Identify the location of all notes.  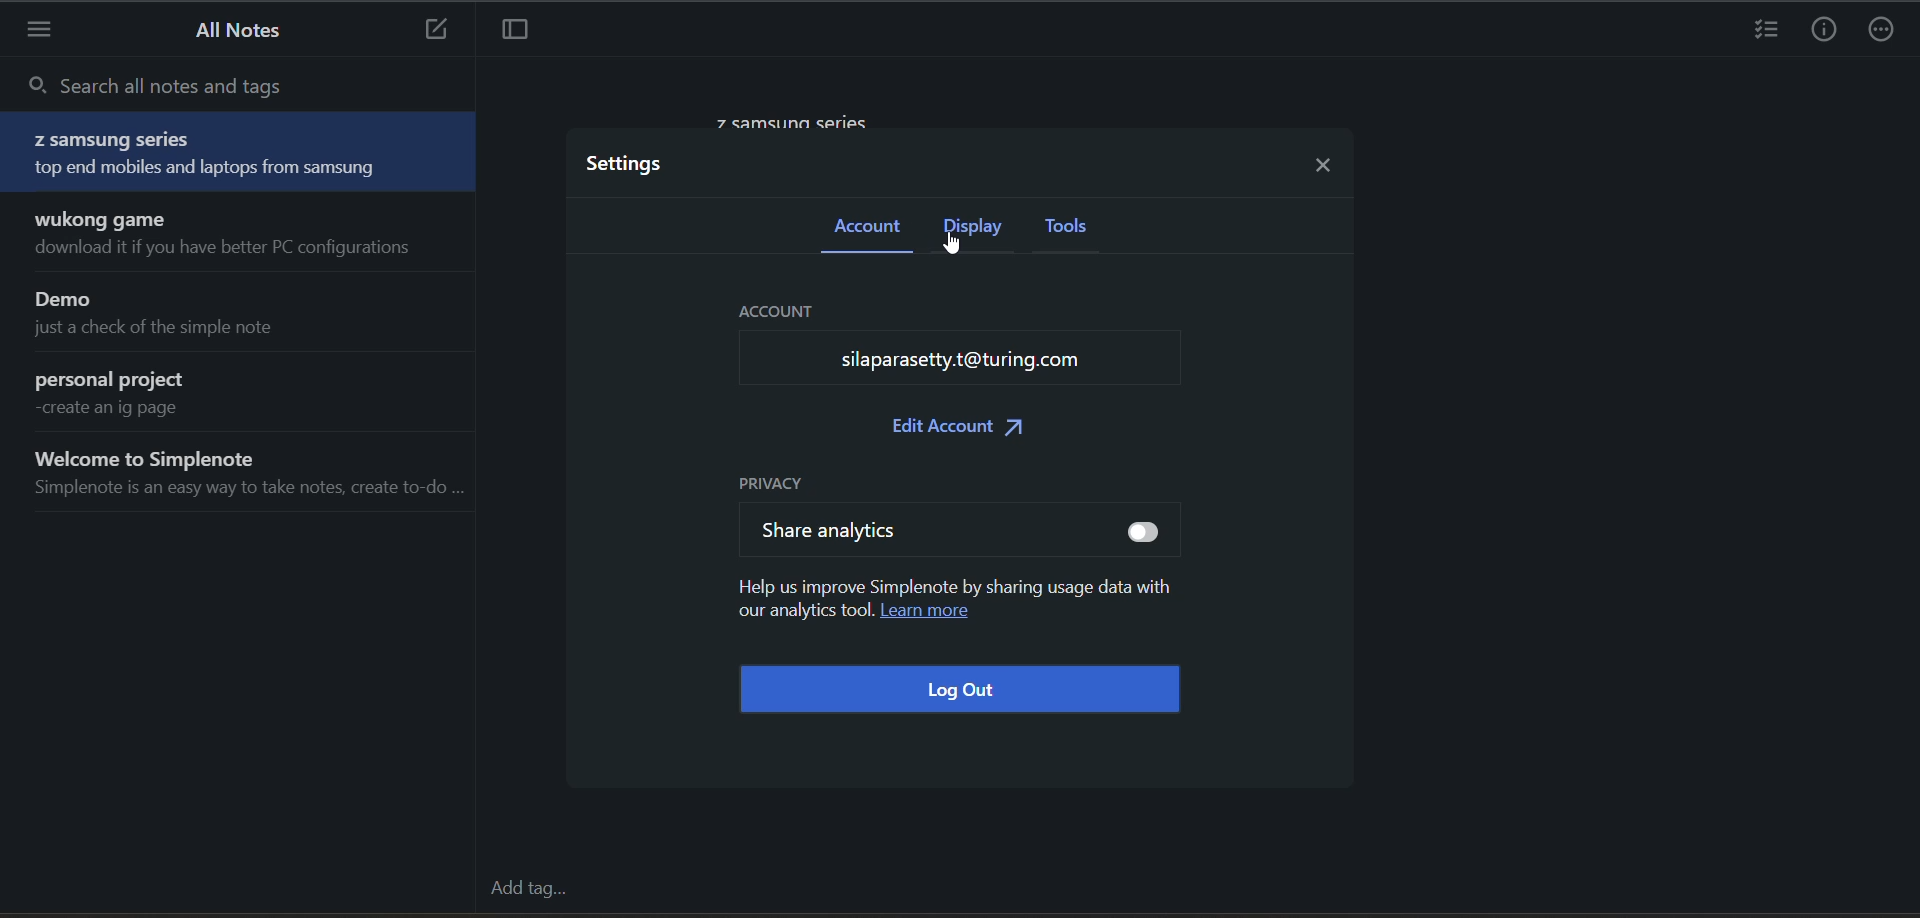
(231, 30).